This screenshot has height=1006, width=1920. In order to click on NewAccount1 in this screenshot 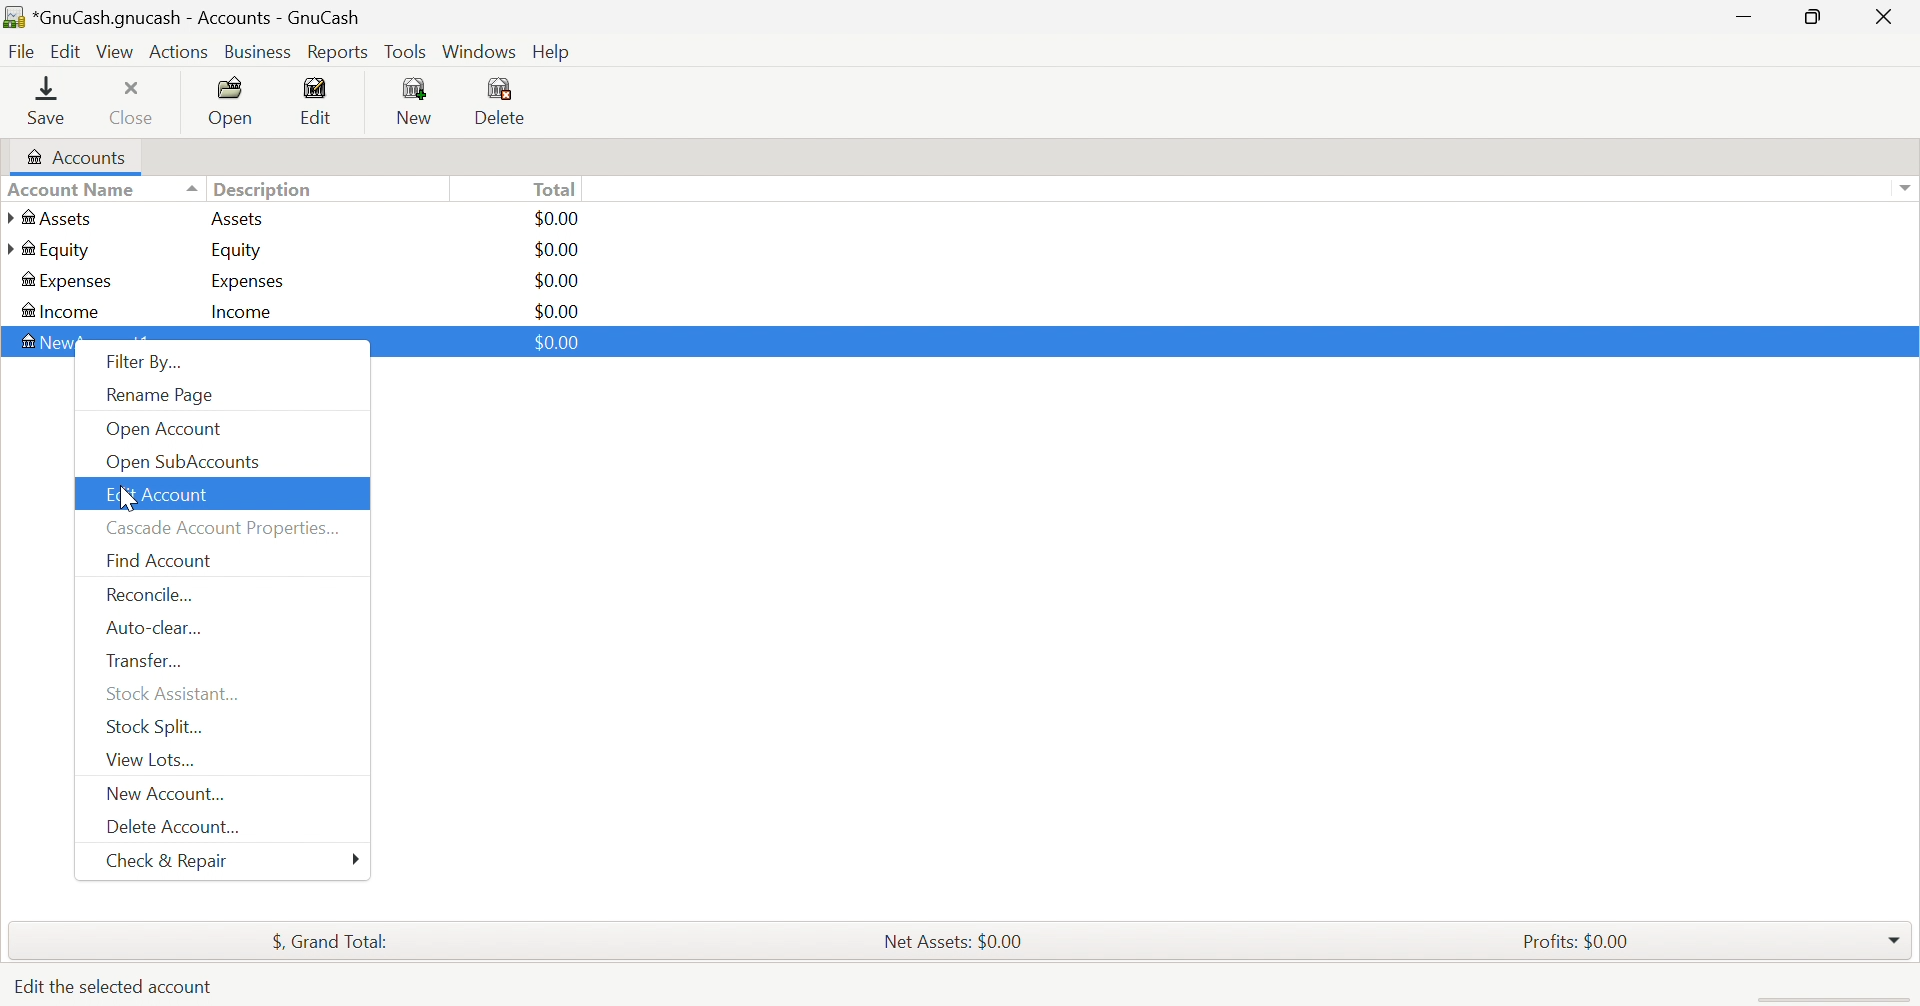, I will do `click(45, 342)`.